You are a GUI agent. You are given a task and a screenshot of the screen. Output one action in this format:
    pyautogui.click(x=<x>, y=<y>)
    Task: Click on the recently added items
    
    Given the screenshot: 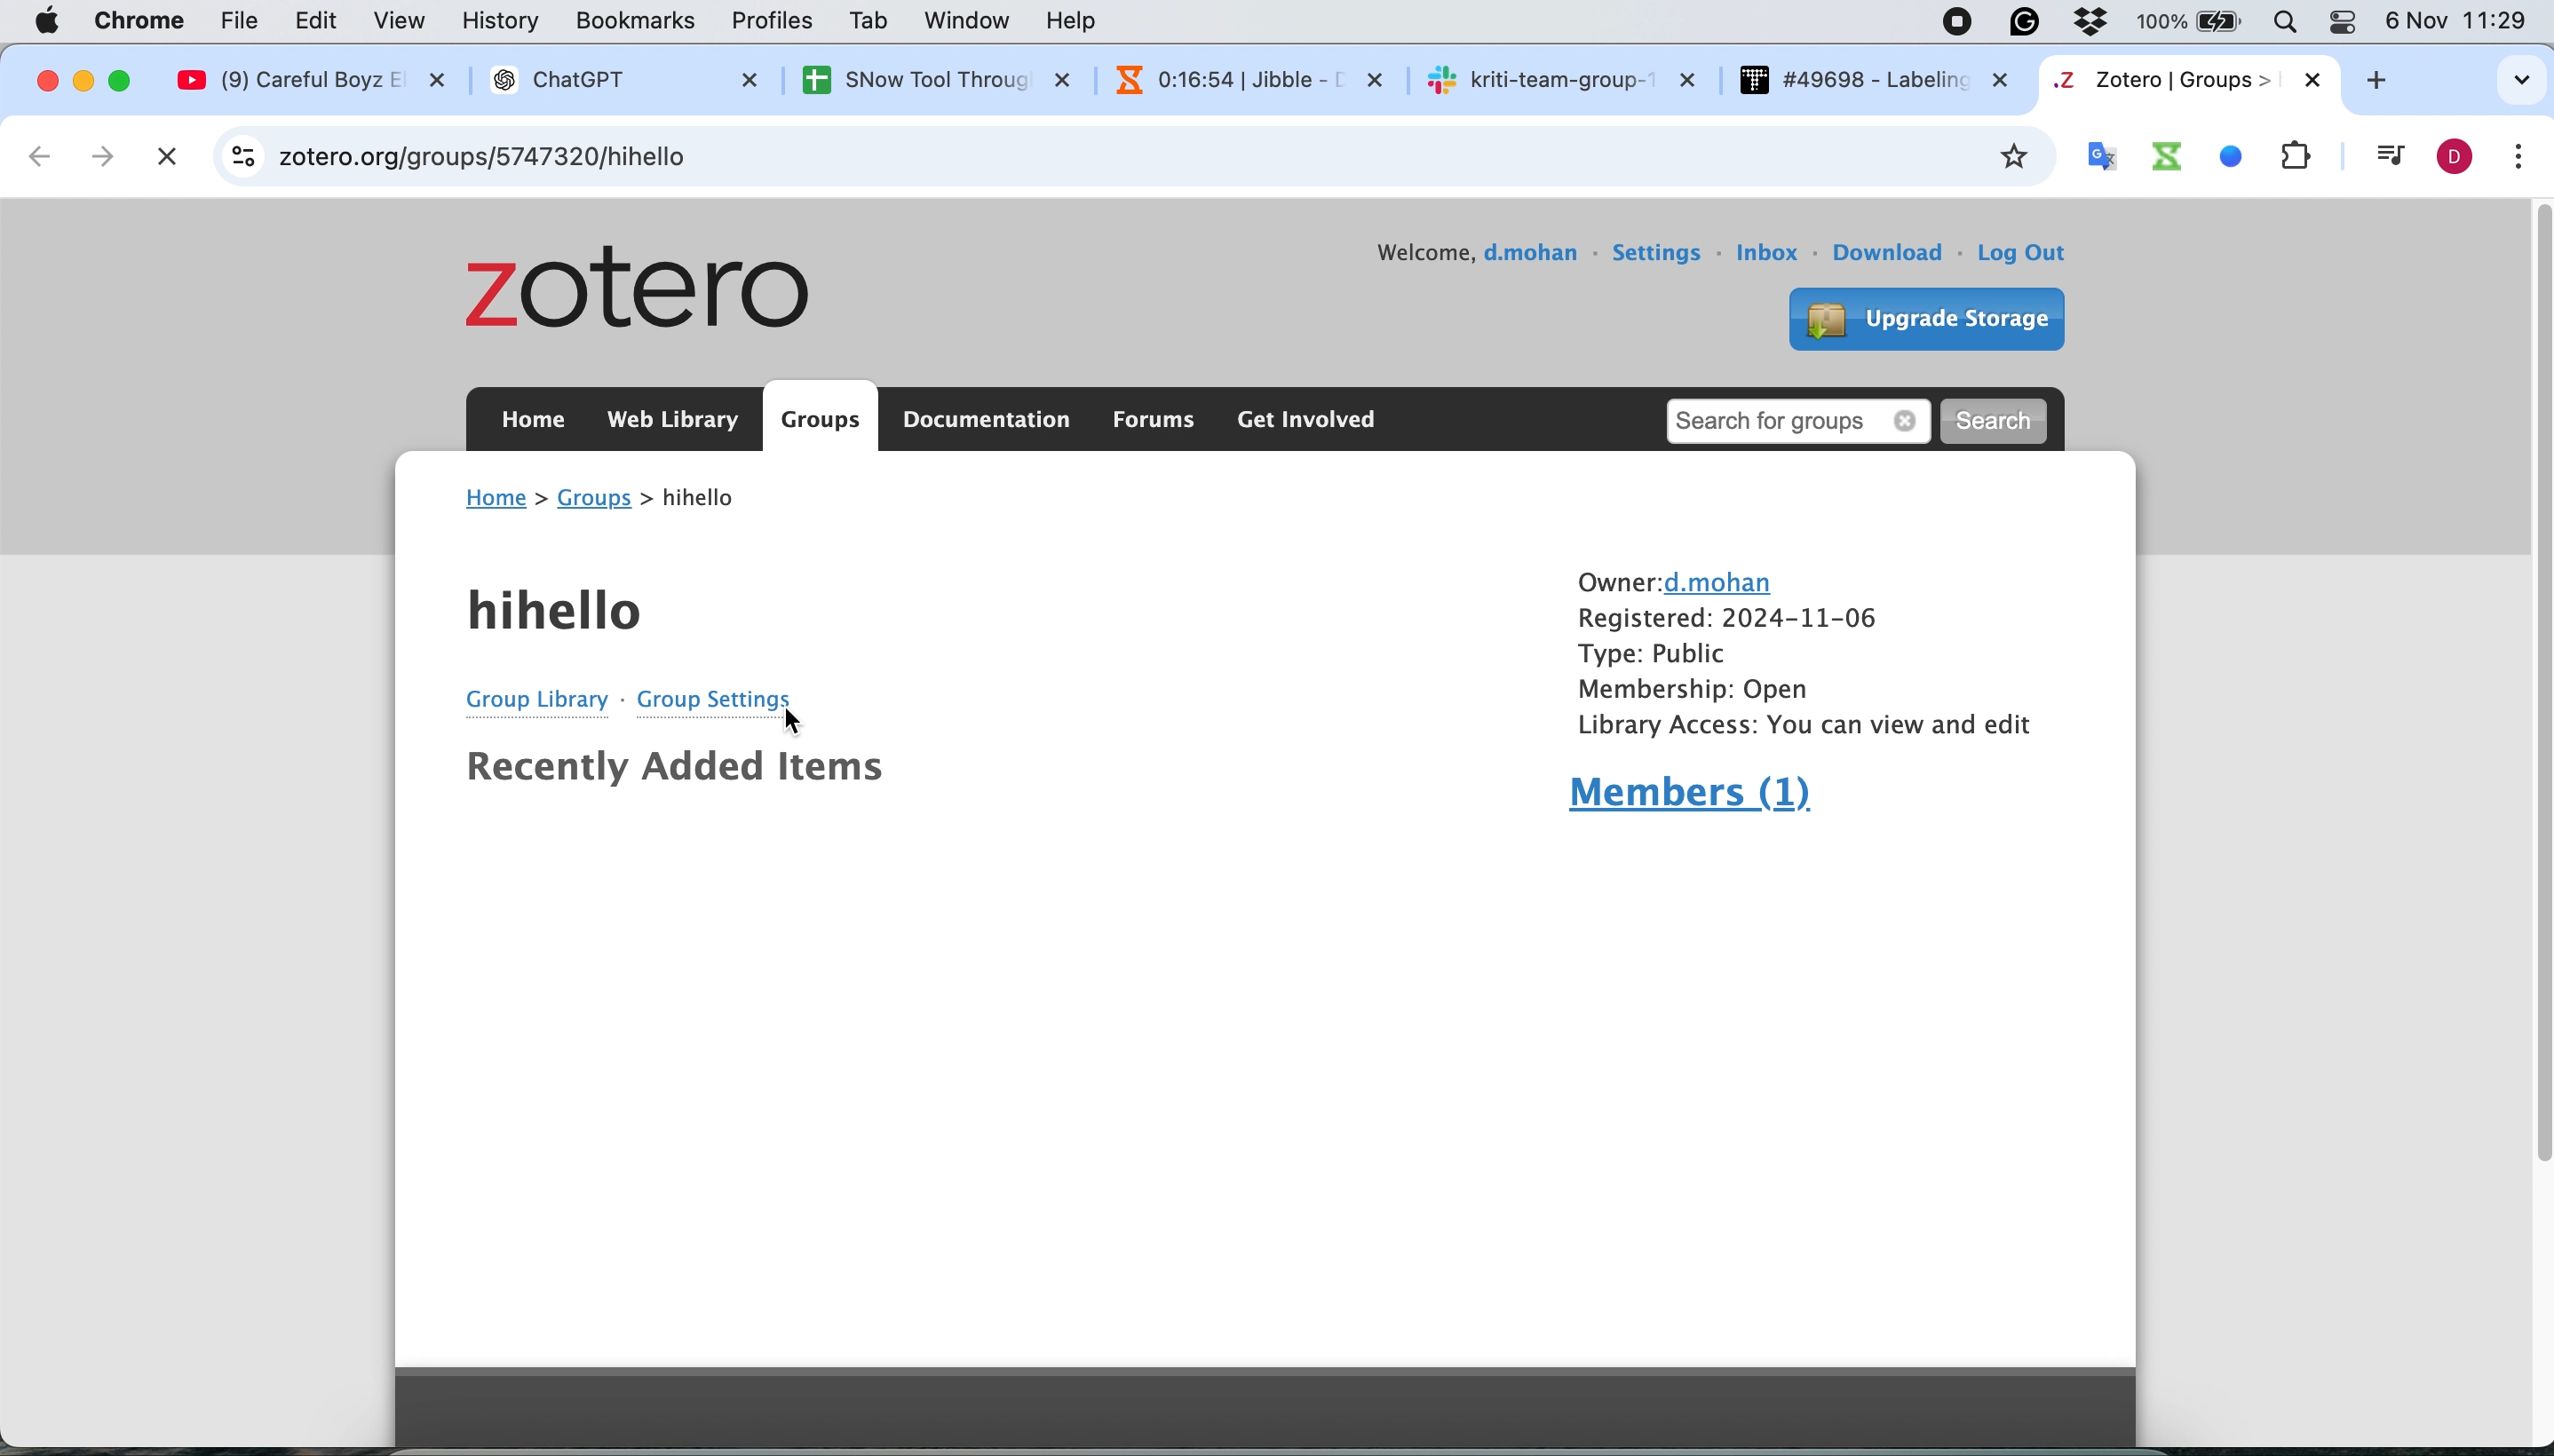 What is the action you would take?
    pyautogui.click(x=674, y=774)
    